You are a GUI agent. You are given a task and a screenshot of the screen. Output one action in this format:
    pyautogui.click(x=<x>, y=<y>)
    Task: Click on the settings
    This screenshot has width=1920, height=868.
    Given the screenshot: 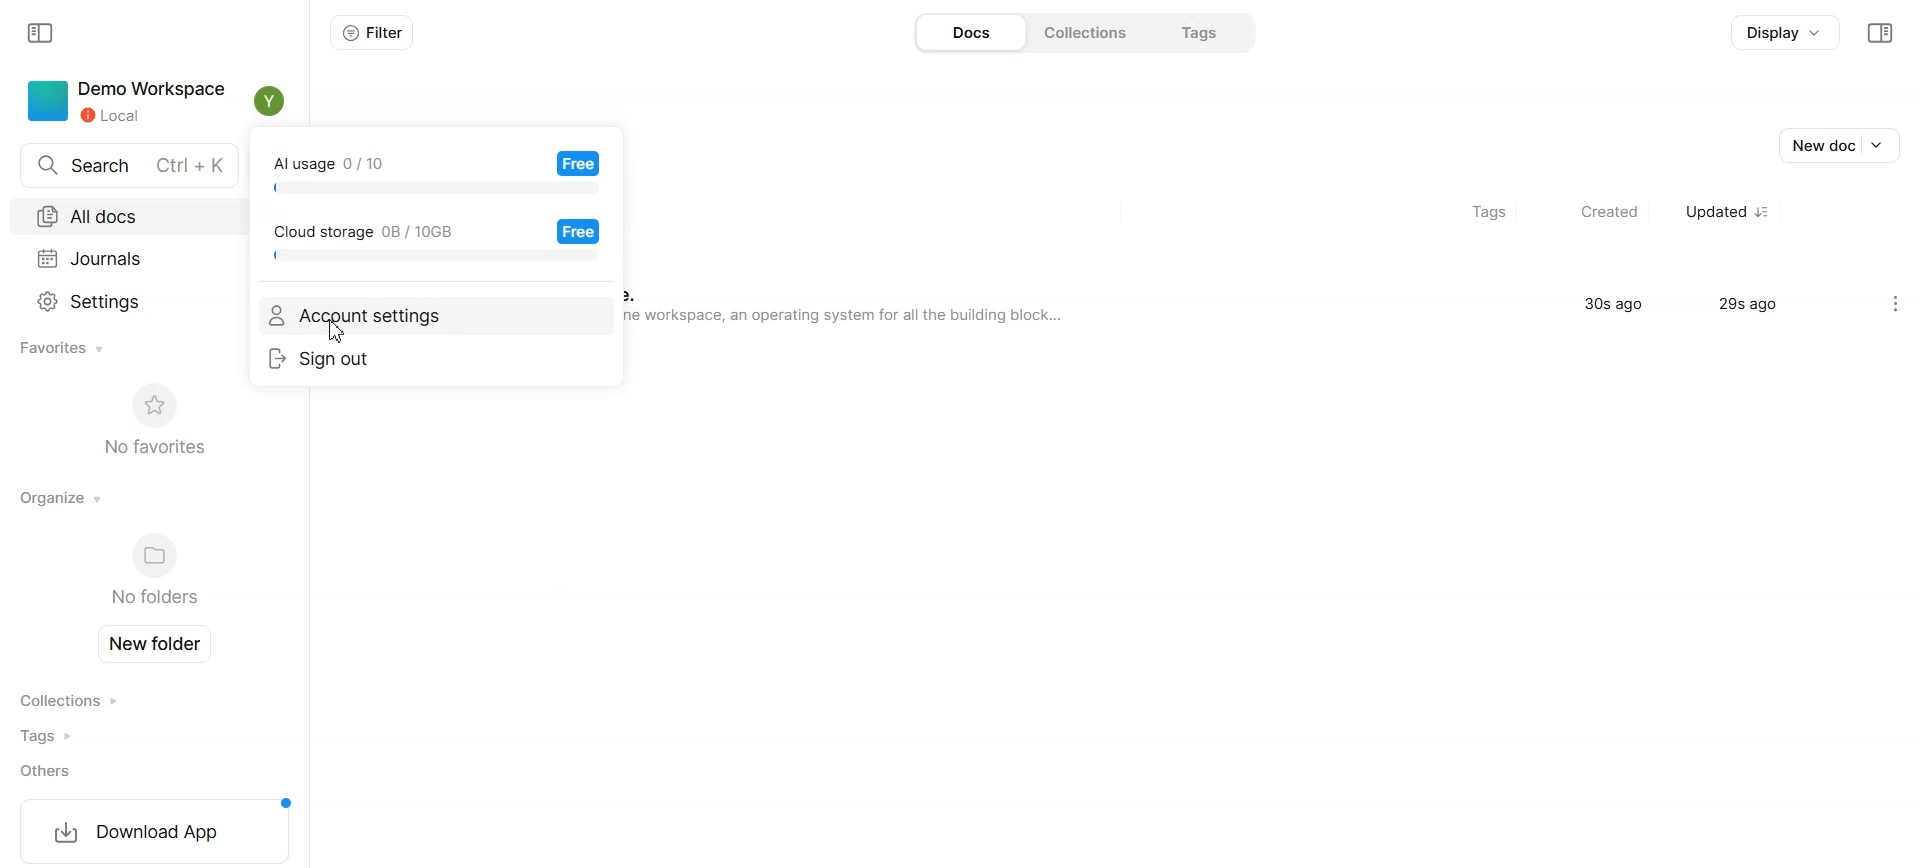 What is the action you would take?
    pyautogui.click(x=1888, y=303)
    